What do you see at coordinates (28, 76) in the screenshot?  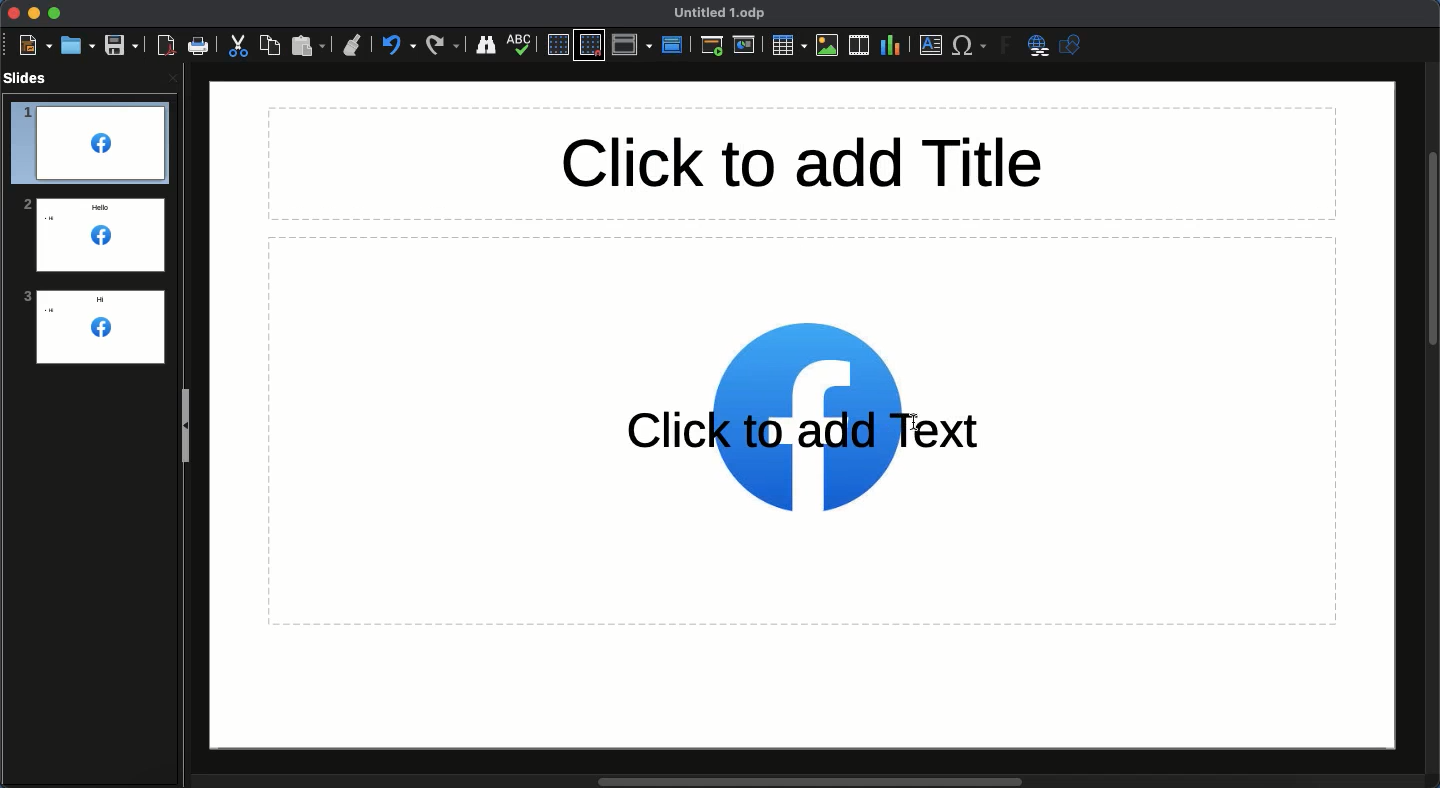 I see `Slides` at bounding box center [28, 76].